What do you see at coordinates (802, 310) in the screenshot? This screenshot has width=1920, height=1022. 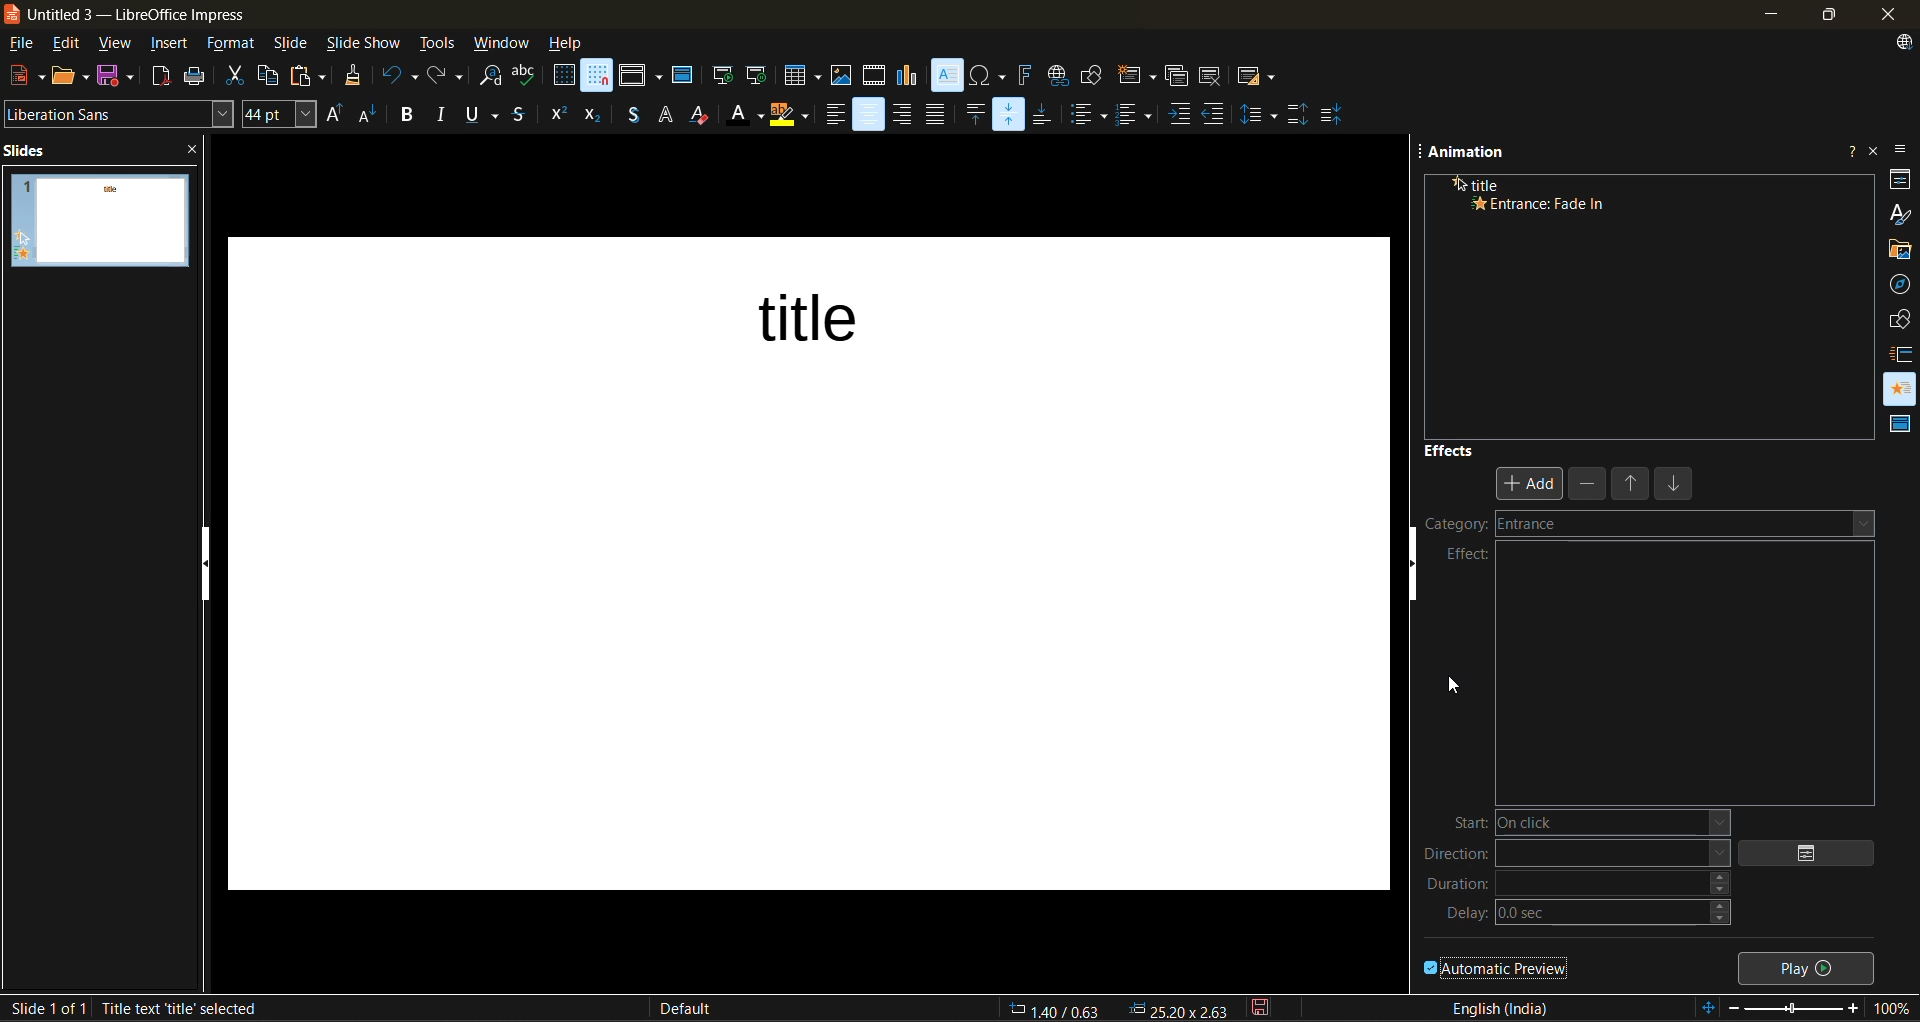 I see `title` at bounding box center [802, 310].